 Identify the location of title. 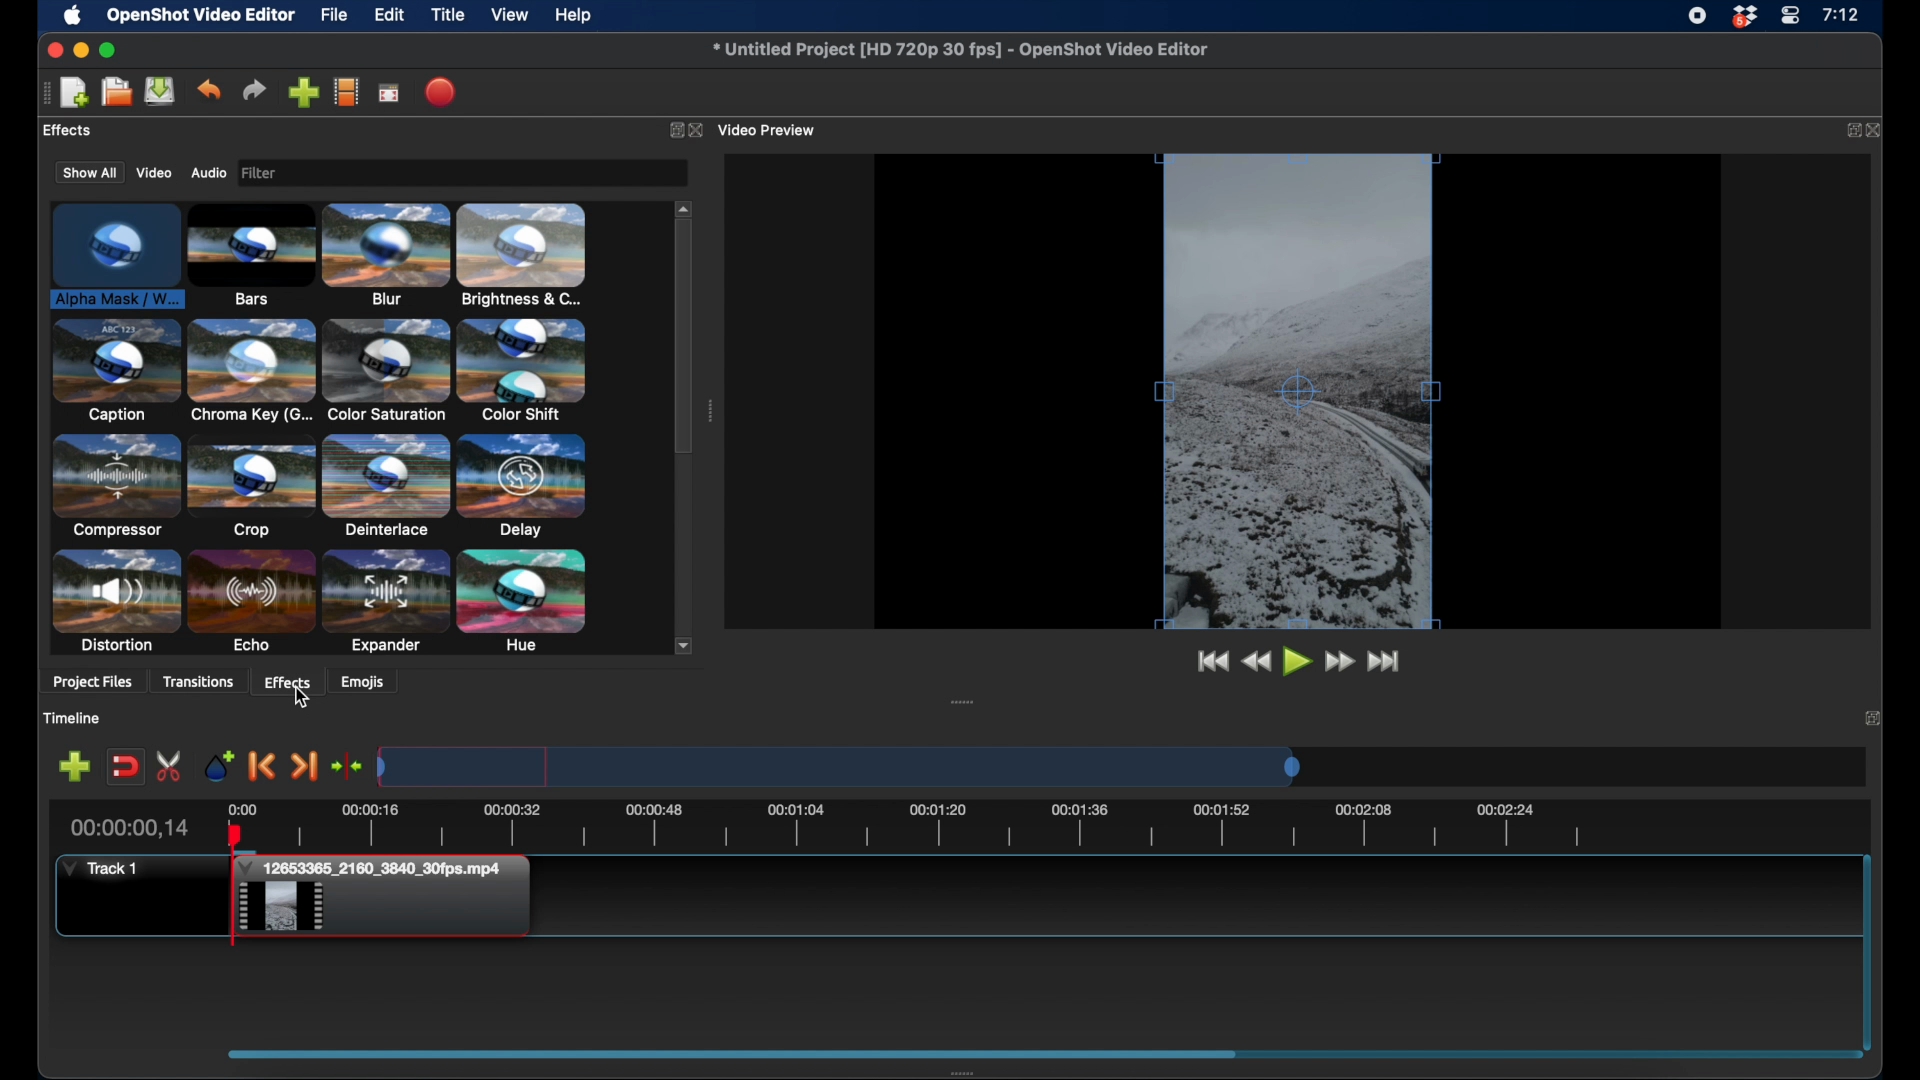
(448, 15).